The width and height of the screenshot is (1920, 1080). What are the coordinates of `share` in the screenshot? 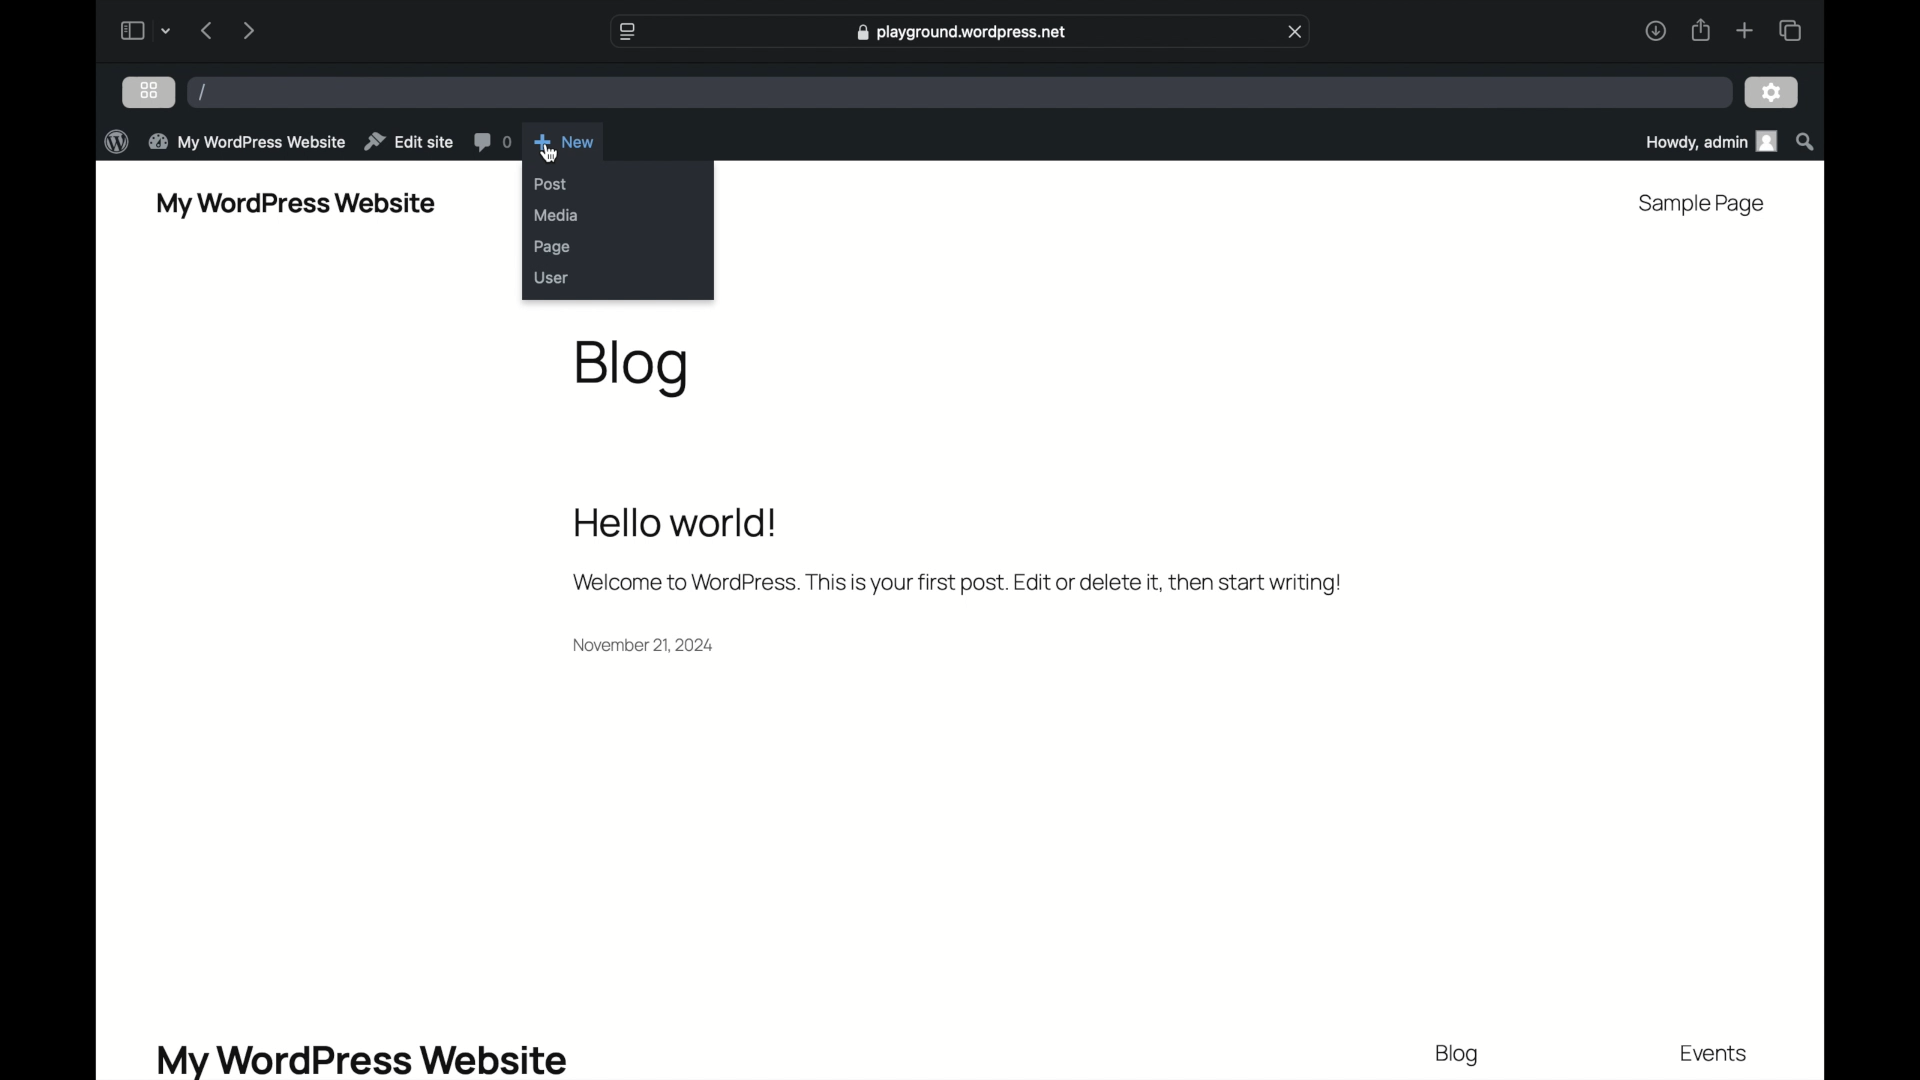 It's located at (1702, 30).